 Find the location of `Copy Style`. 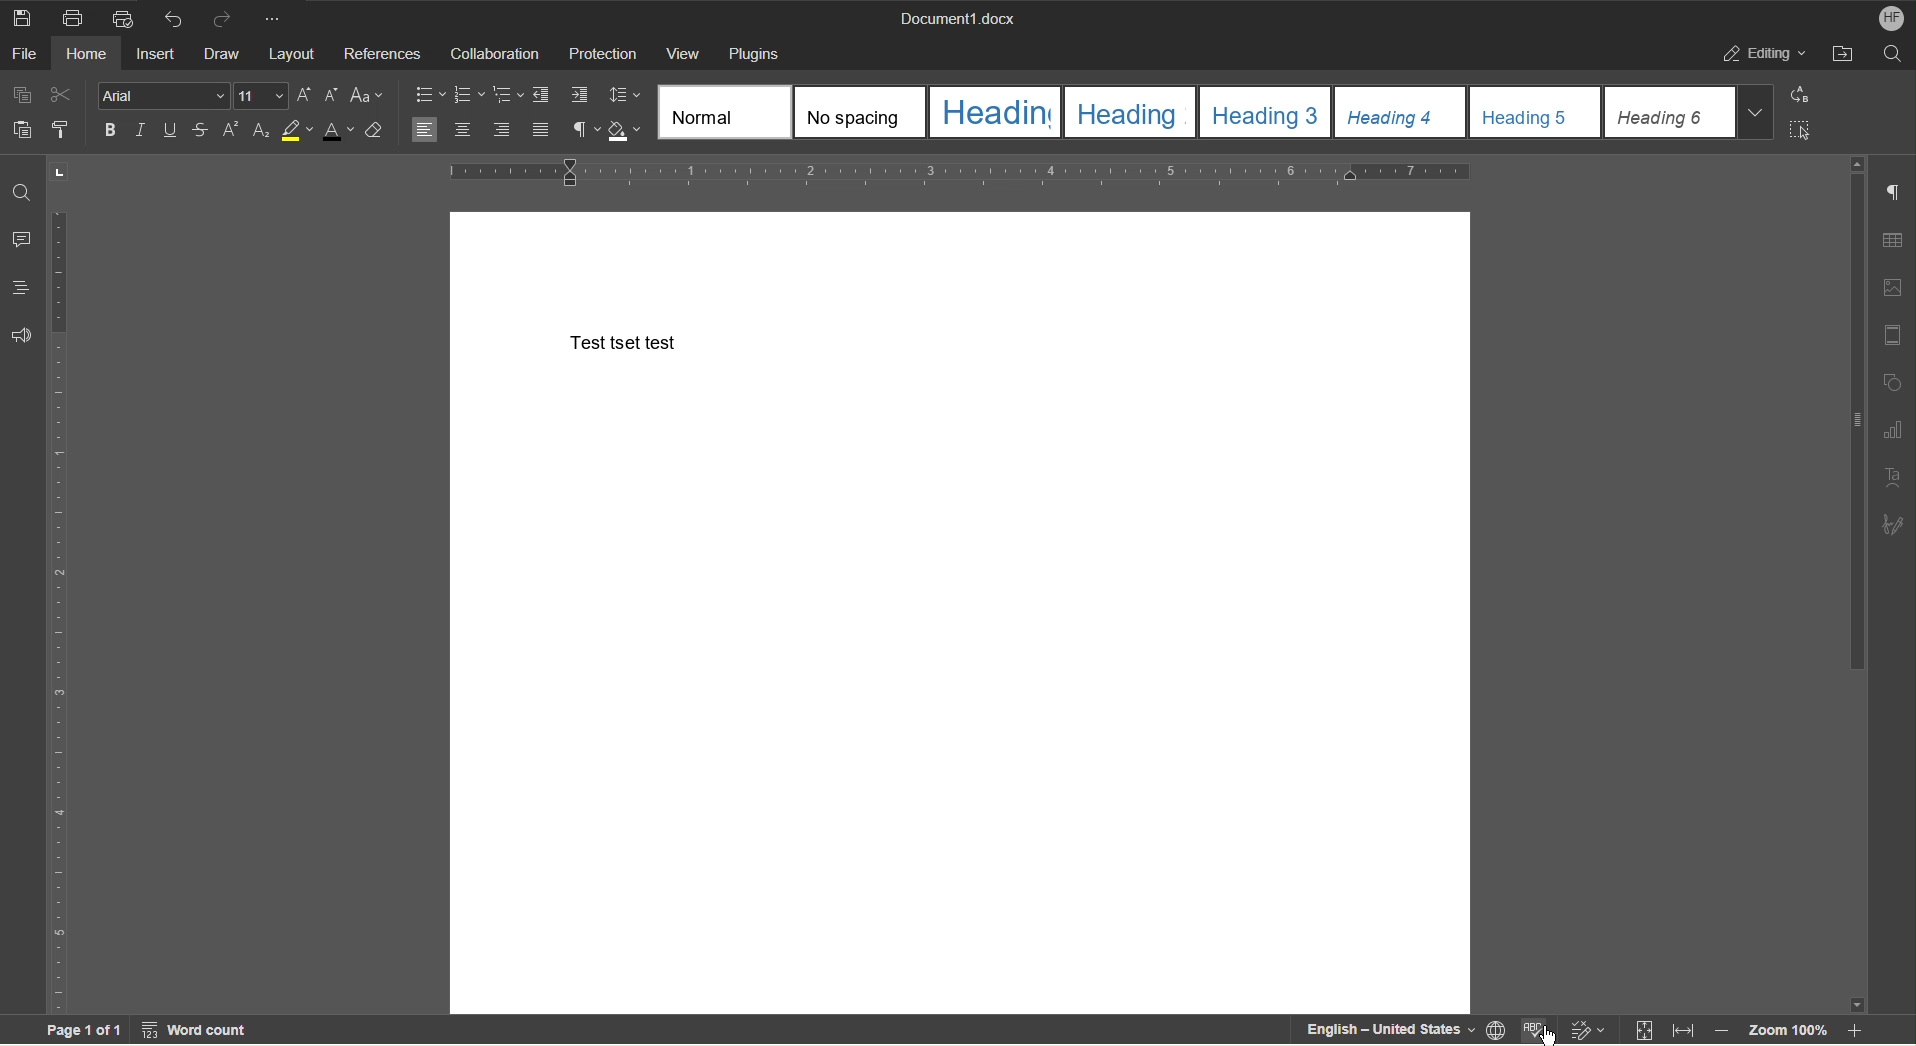

Copy Style is located at coordinates (58, 128).